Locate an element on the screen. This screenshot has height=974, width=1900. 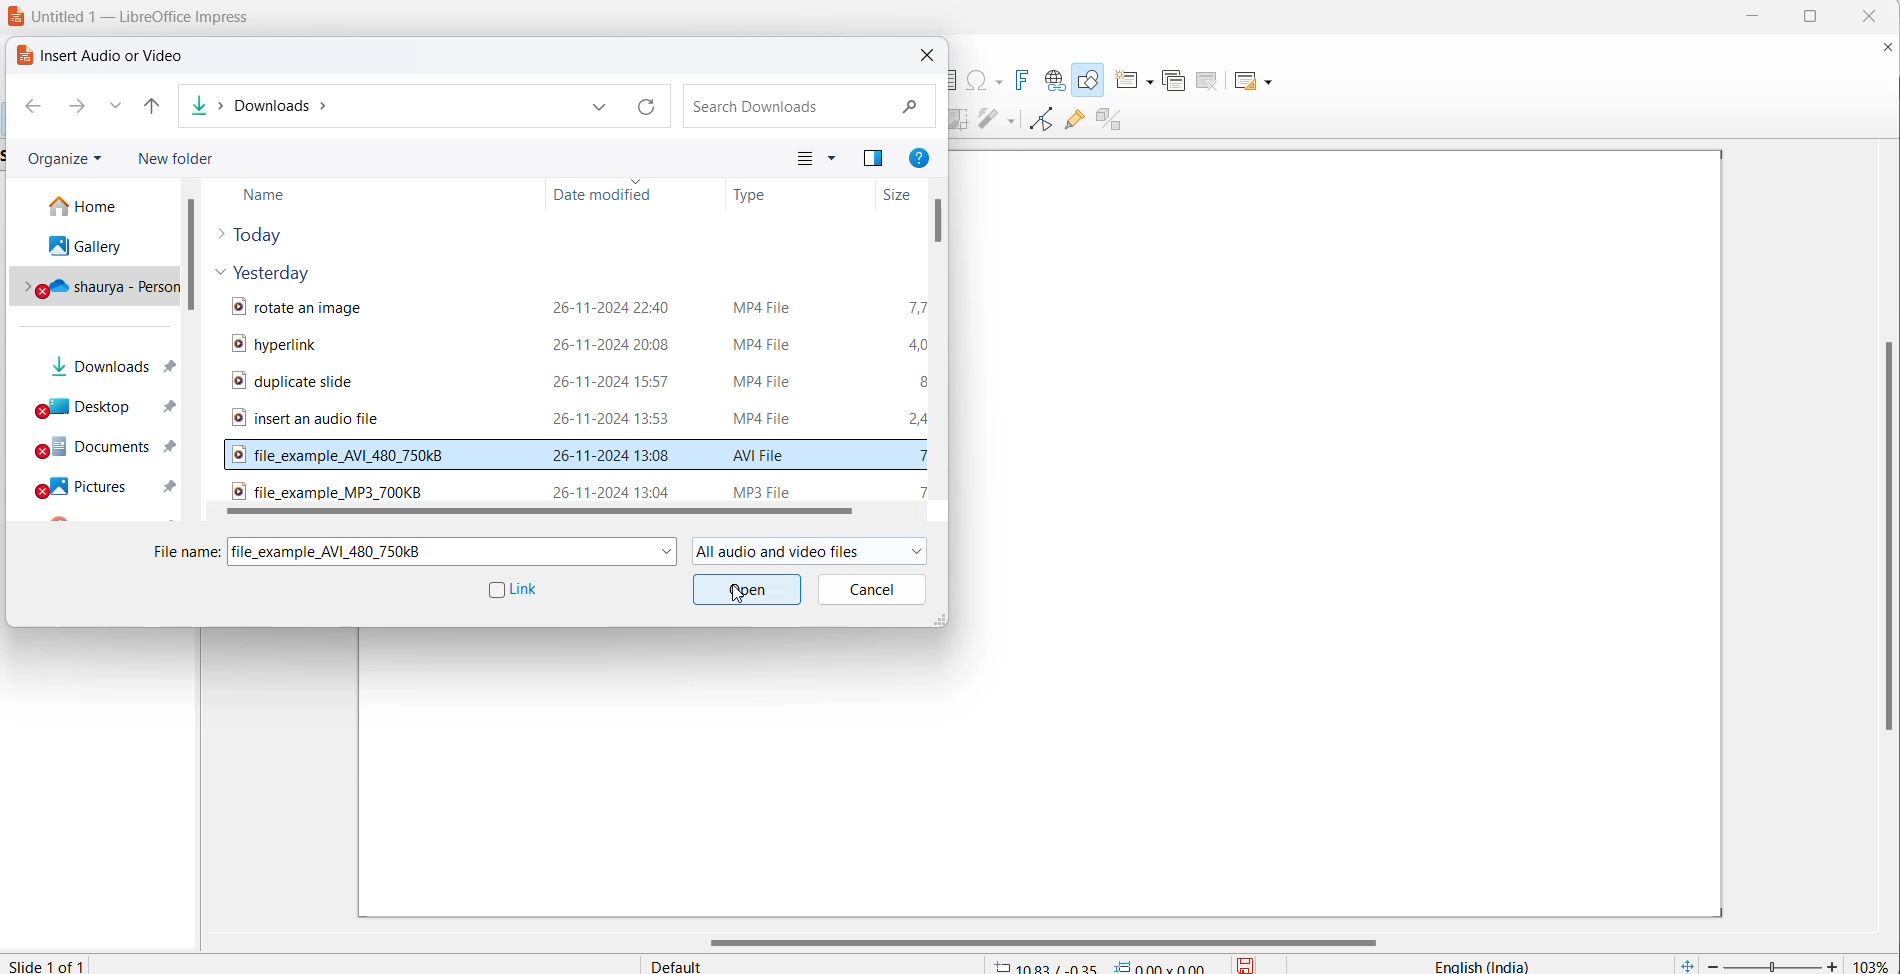
increase zoom is located at coordinates (1832, 964).